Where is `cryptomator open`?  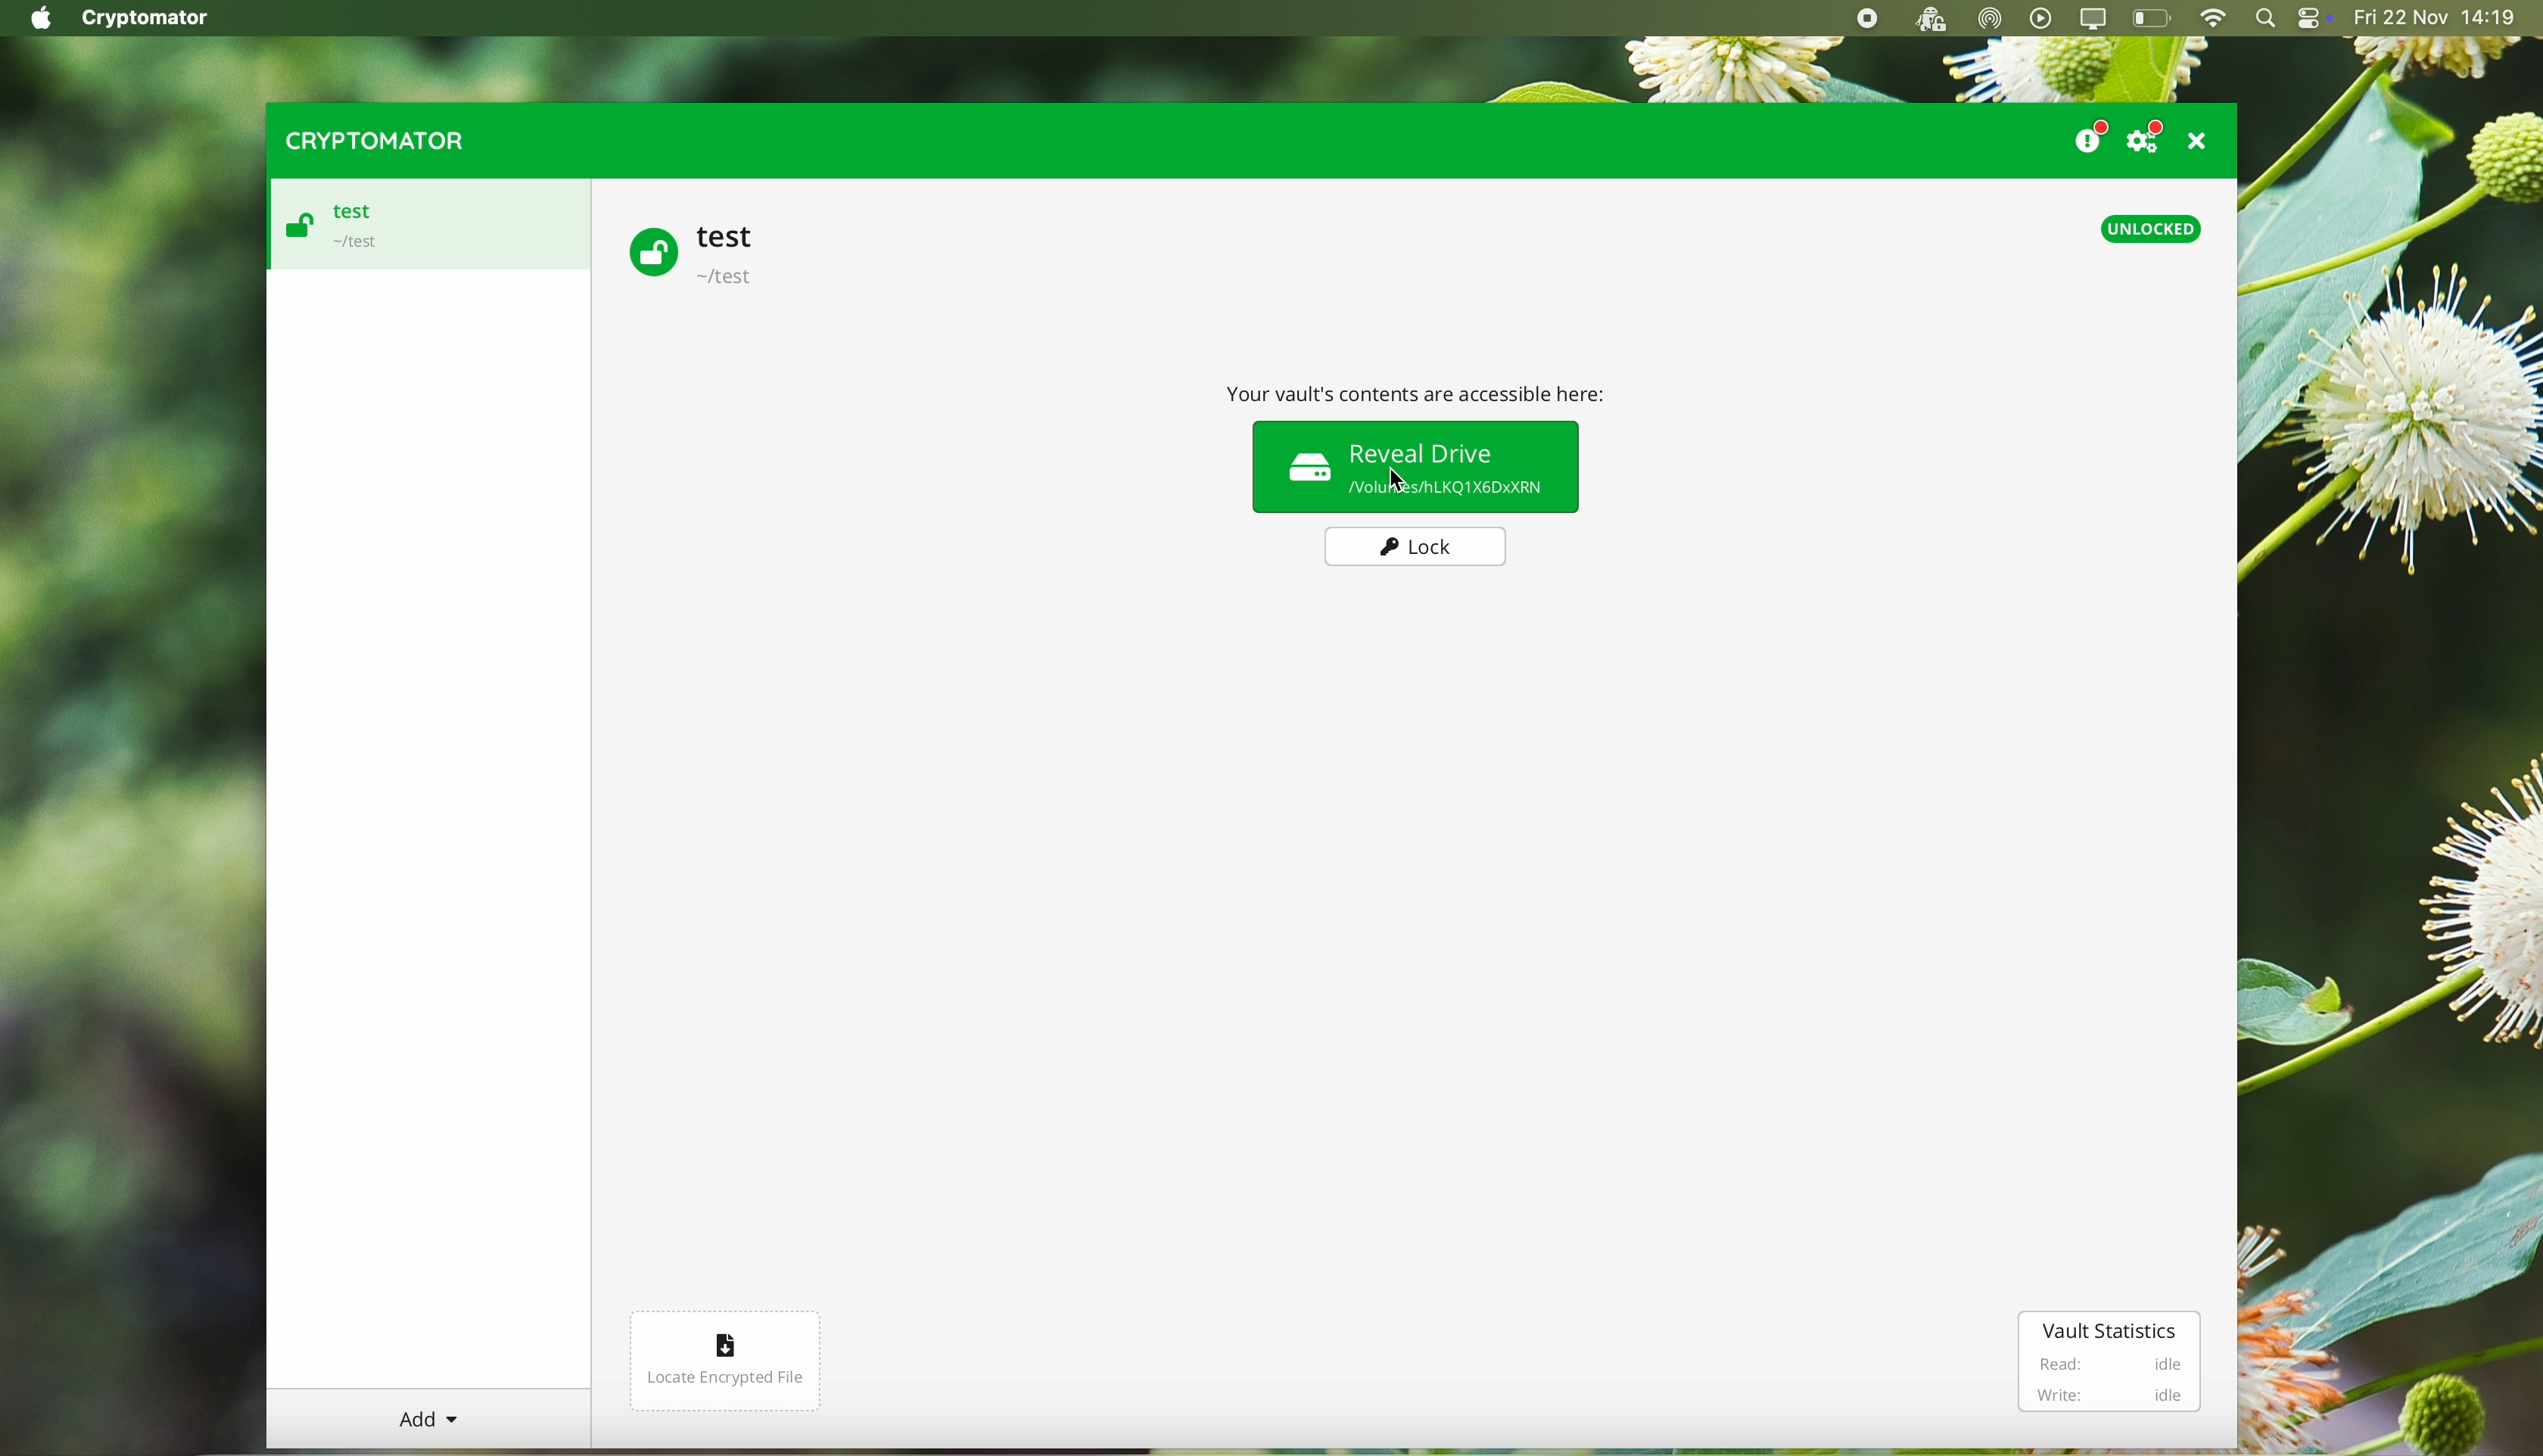 cryptomator open is located at coordinates (1926, 19).